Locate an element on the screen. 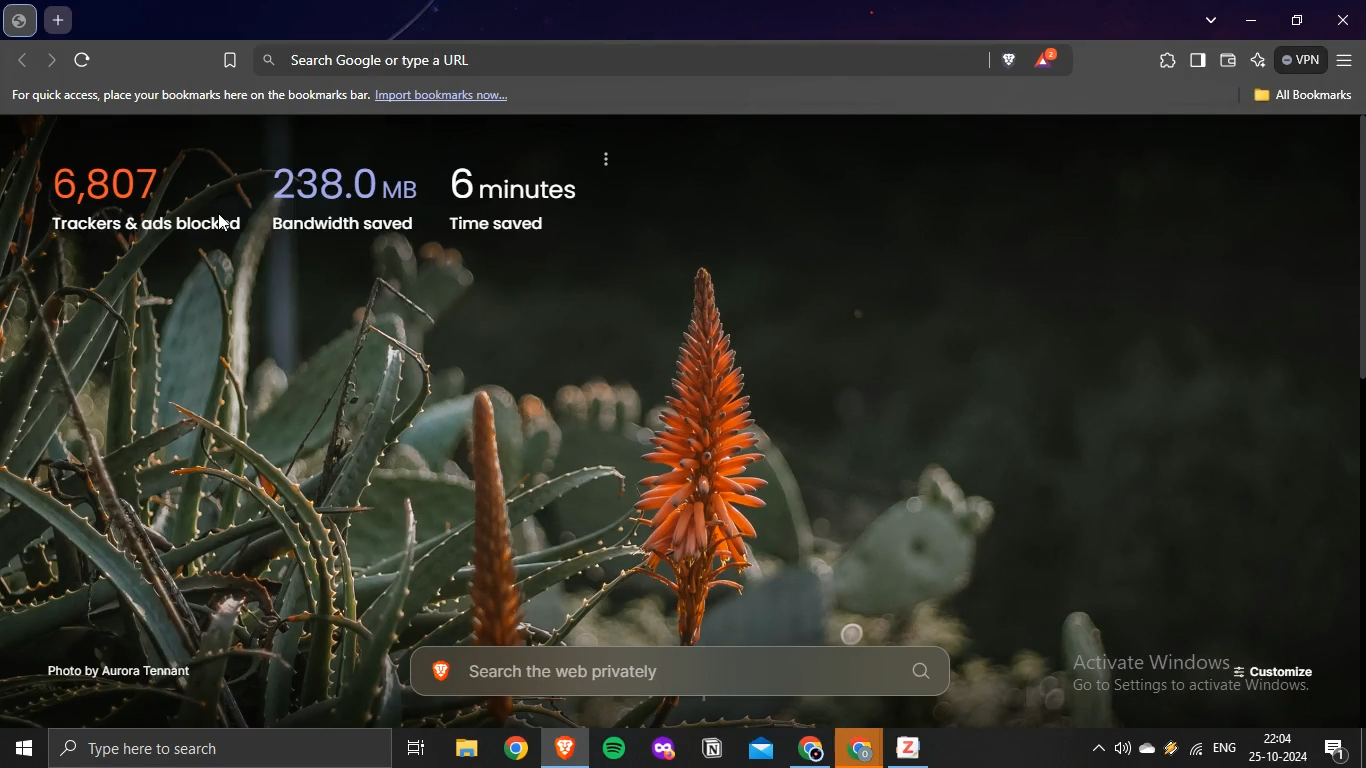 The image size is (1366, 768). search the web privately is located at coordinates (669, 673).